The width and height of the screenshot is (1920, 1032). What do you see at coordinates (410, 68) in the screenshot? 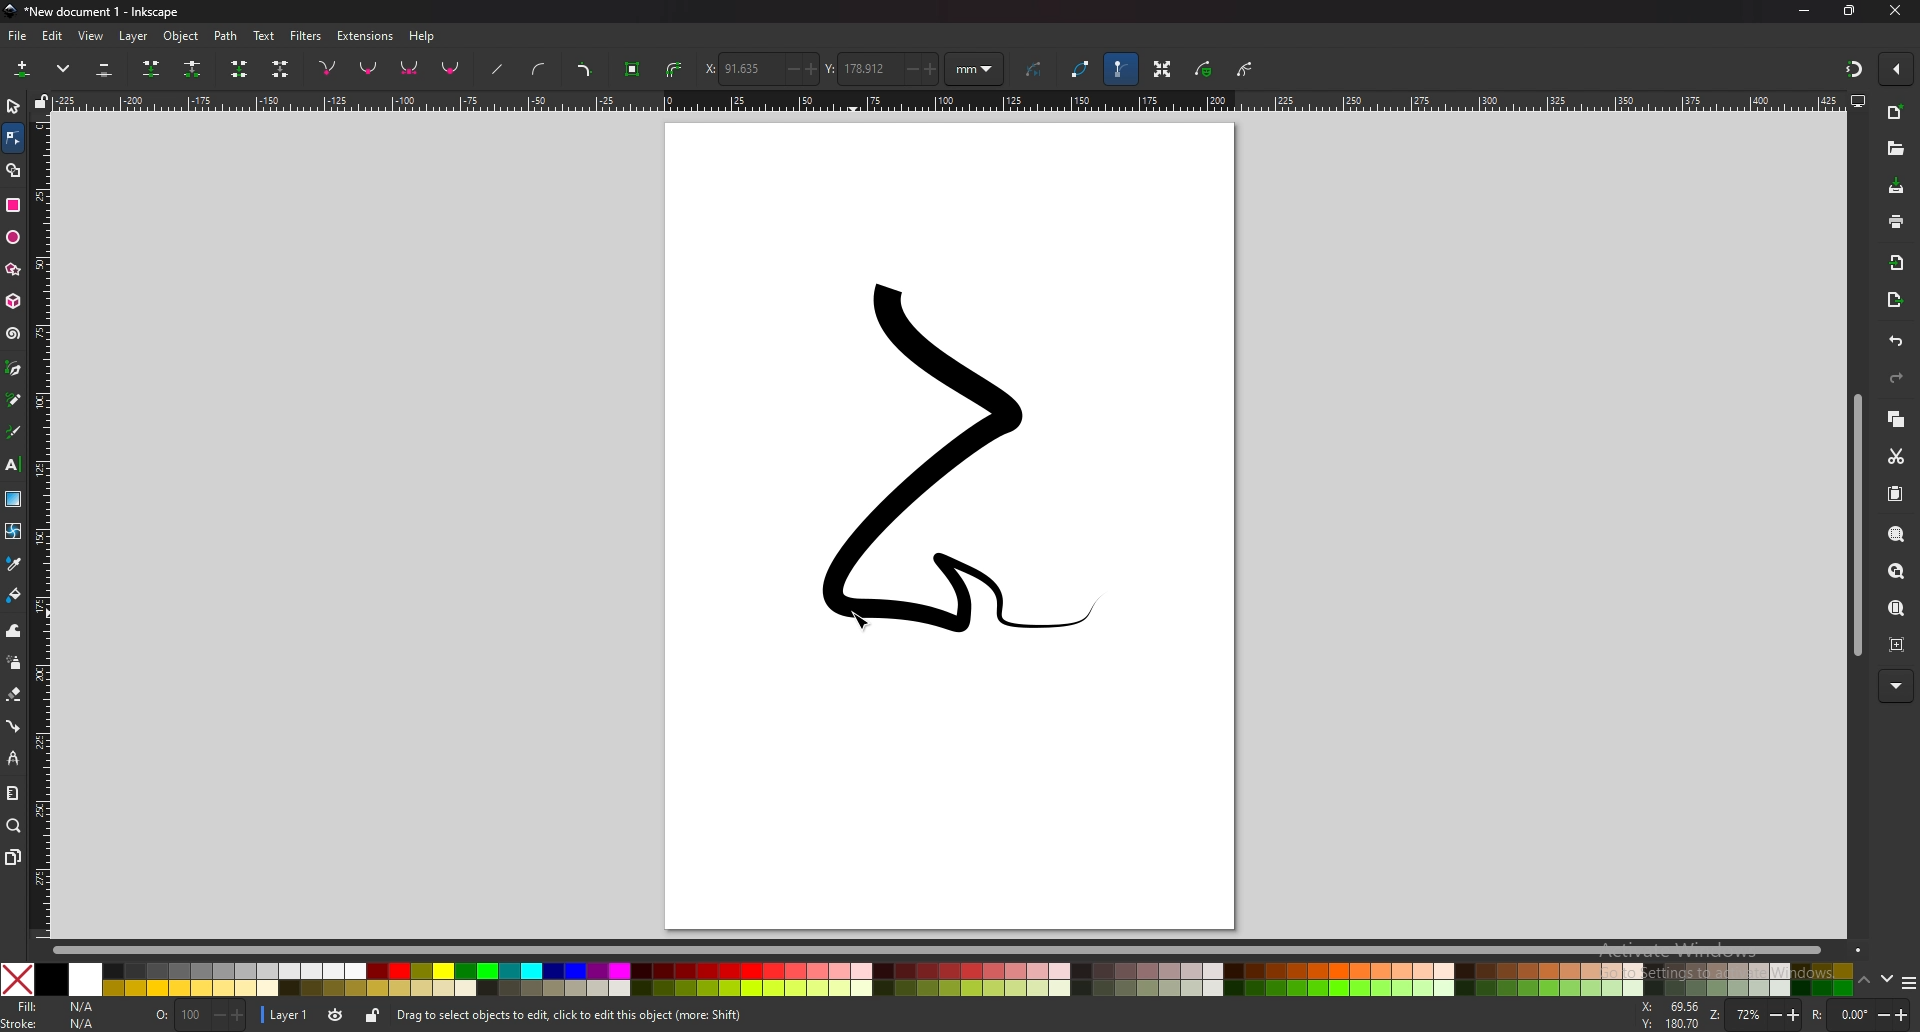
I see `symmetric` at bounding box center [410, 68].